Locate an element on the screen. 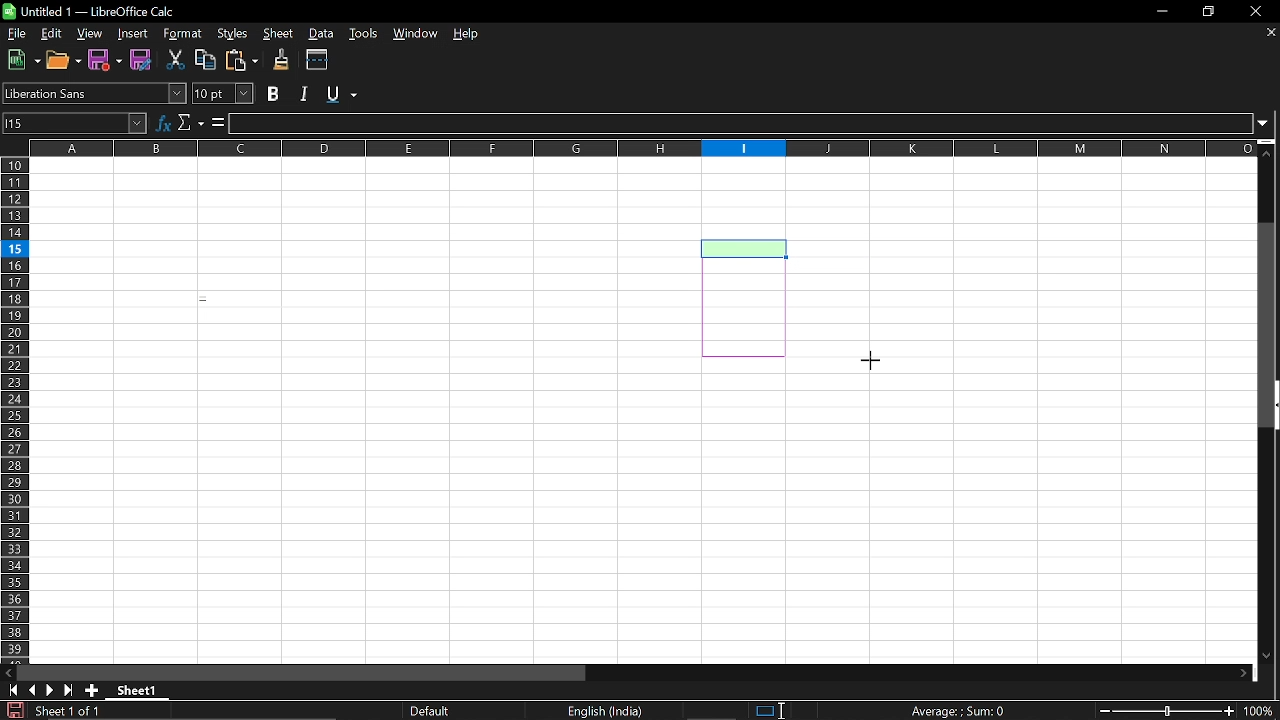  Move down is located at coordinates (1242, 672).